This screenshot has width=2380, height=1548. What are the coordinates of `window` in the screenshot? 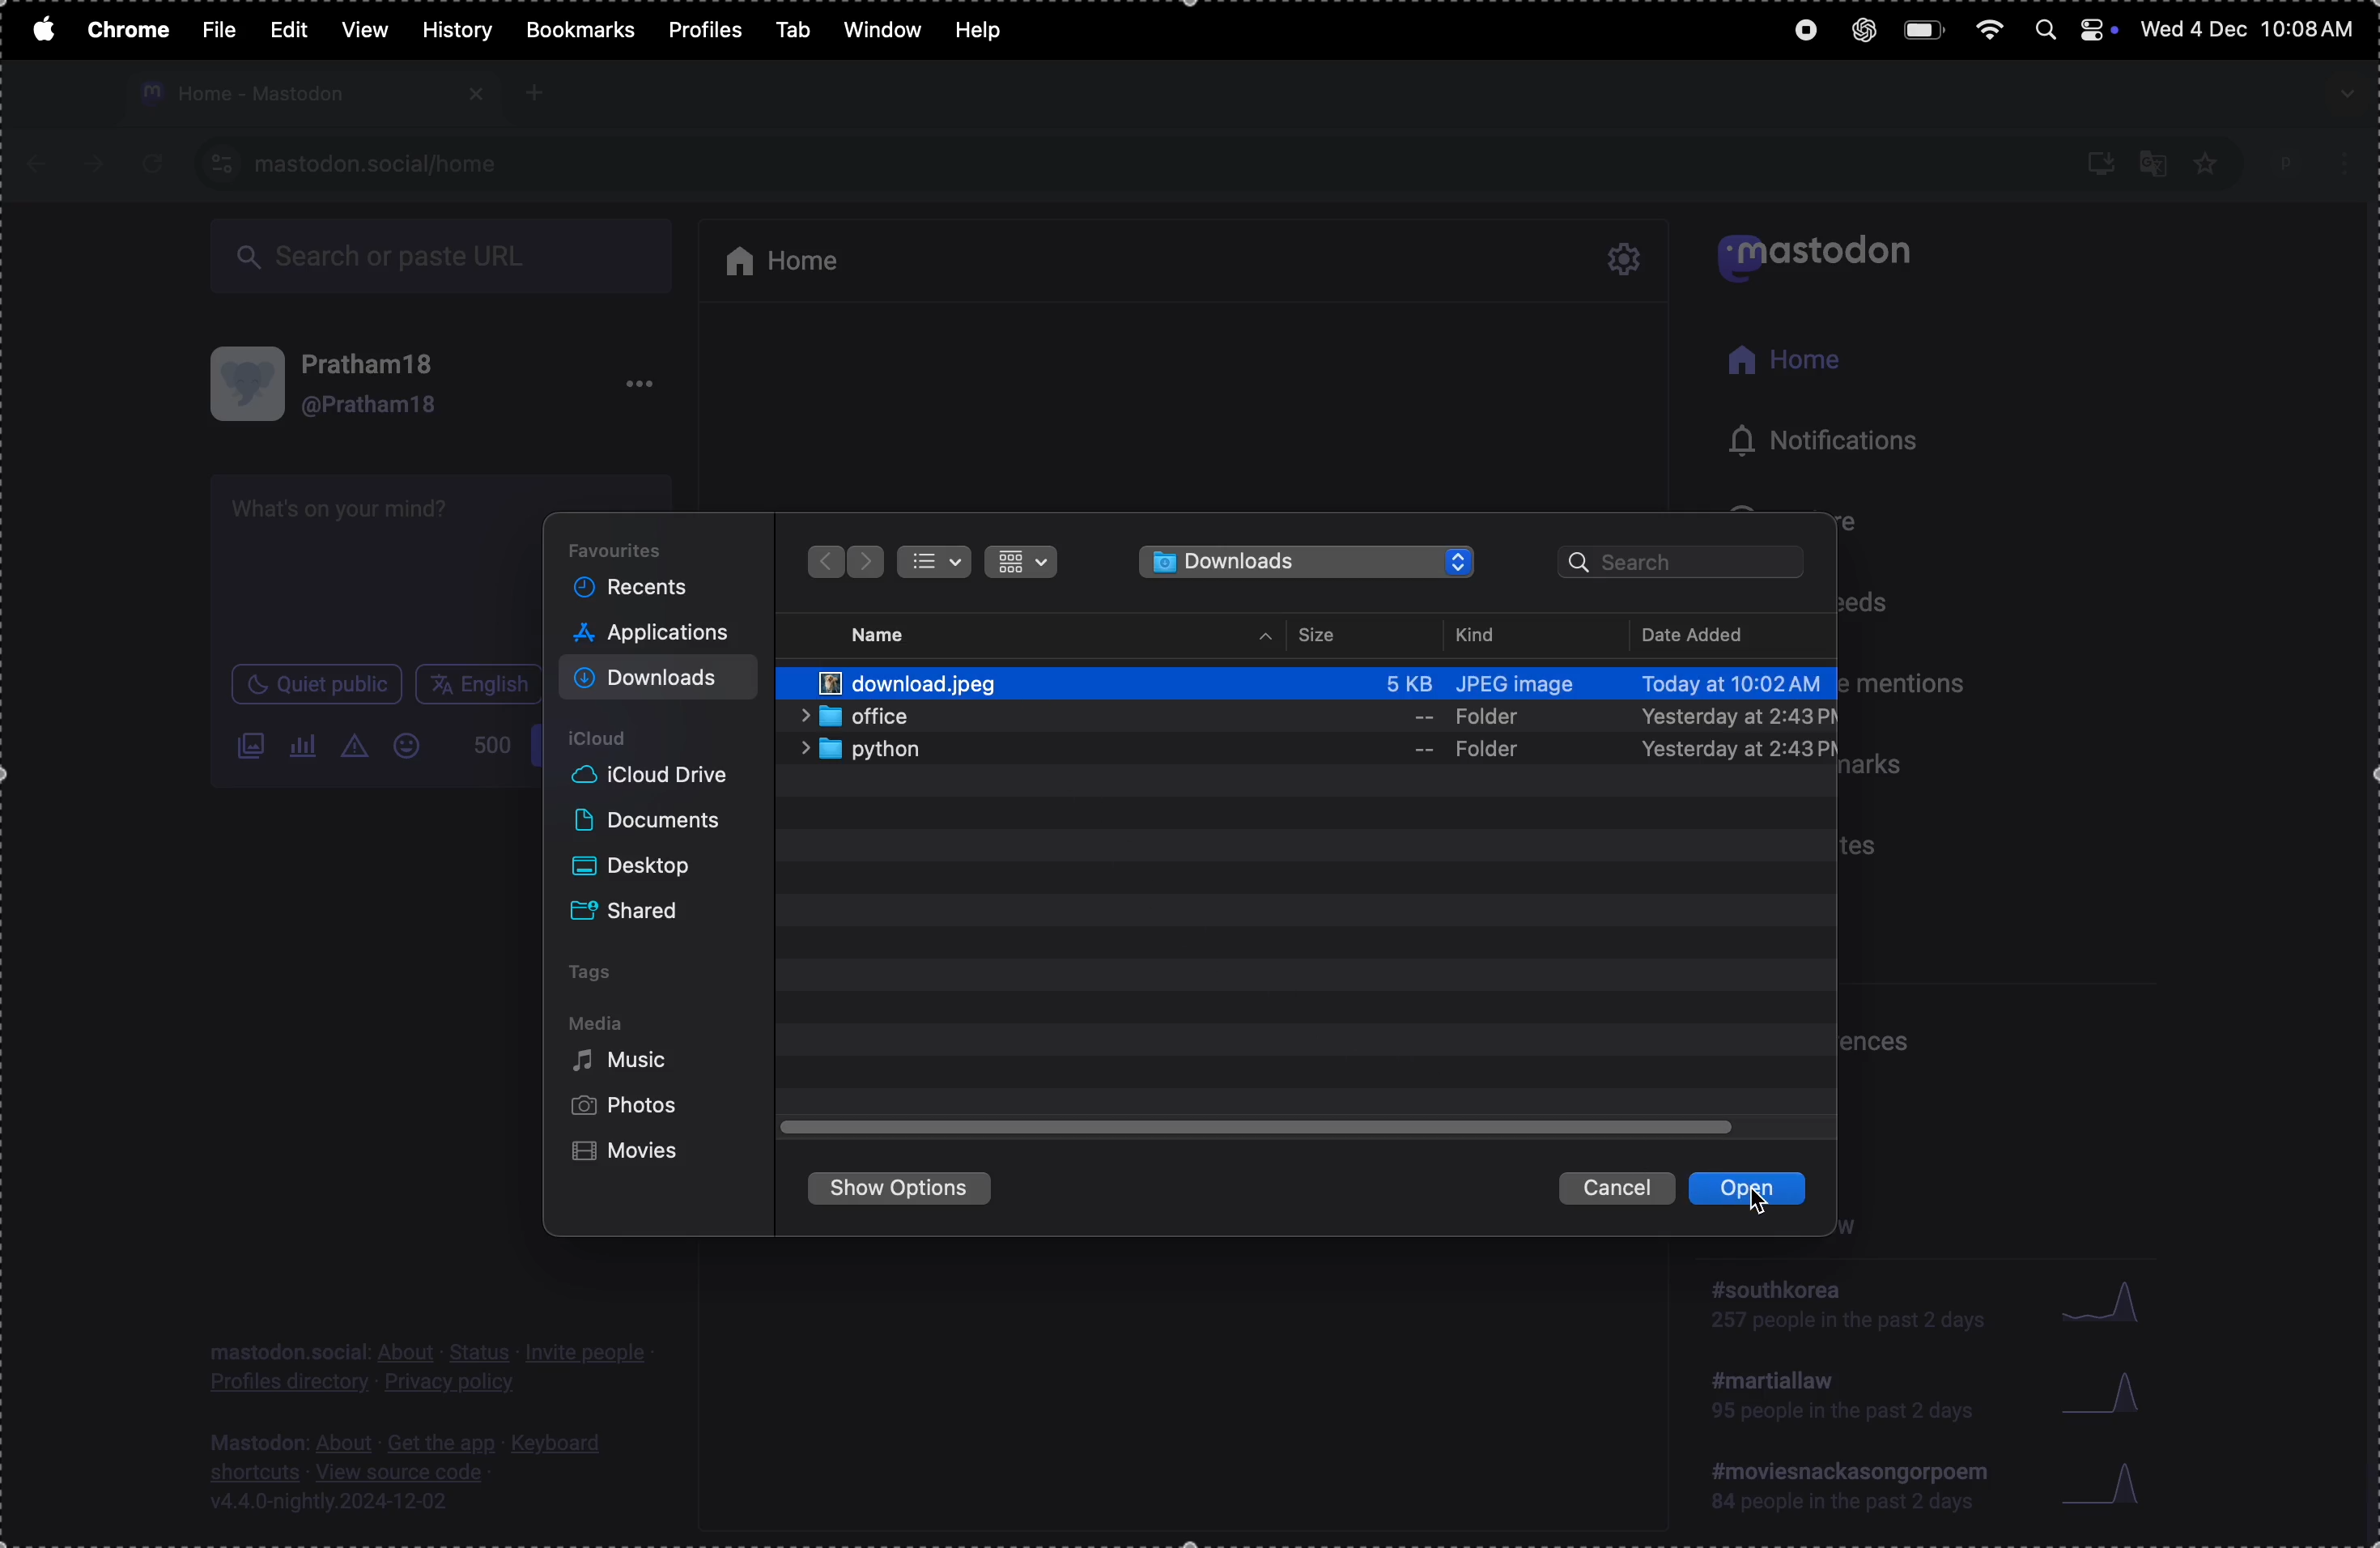 It's located at (883, 30).